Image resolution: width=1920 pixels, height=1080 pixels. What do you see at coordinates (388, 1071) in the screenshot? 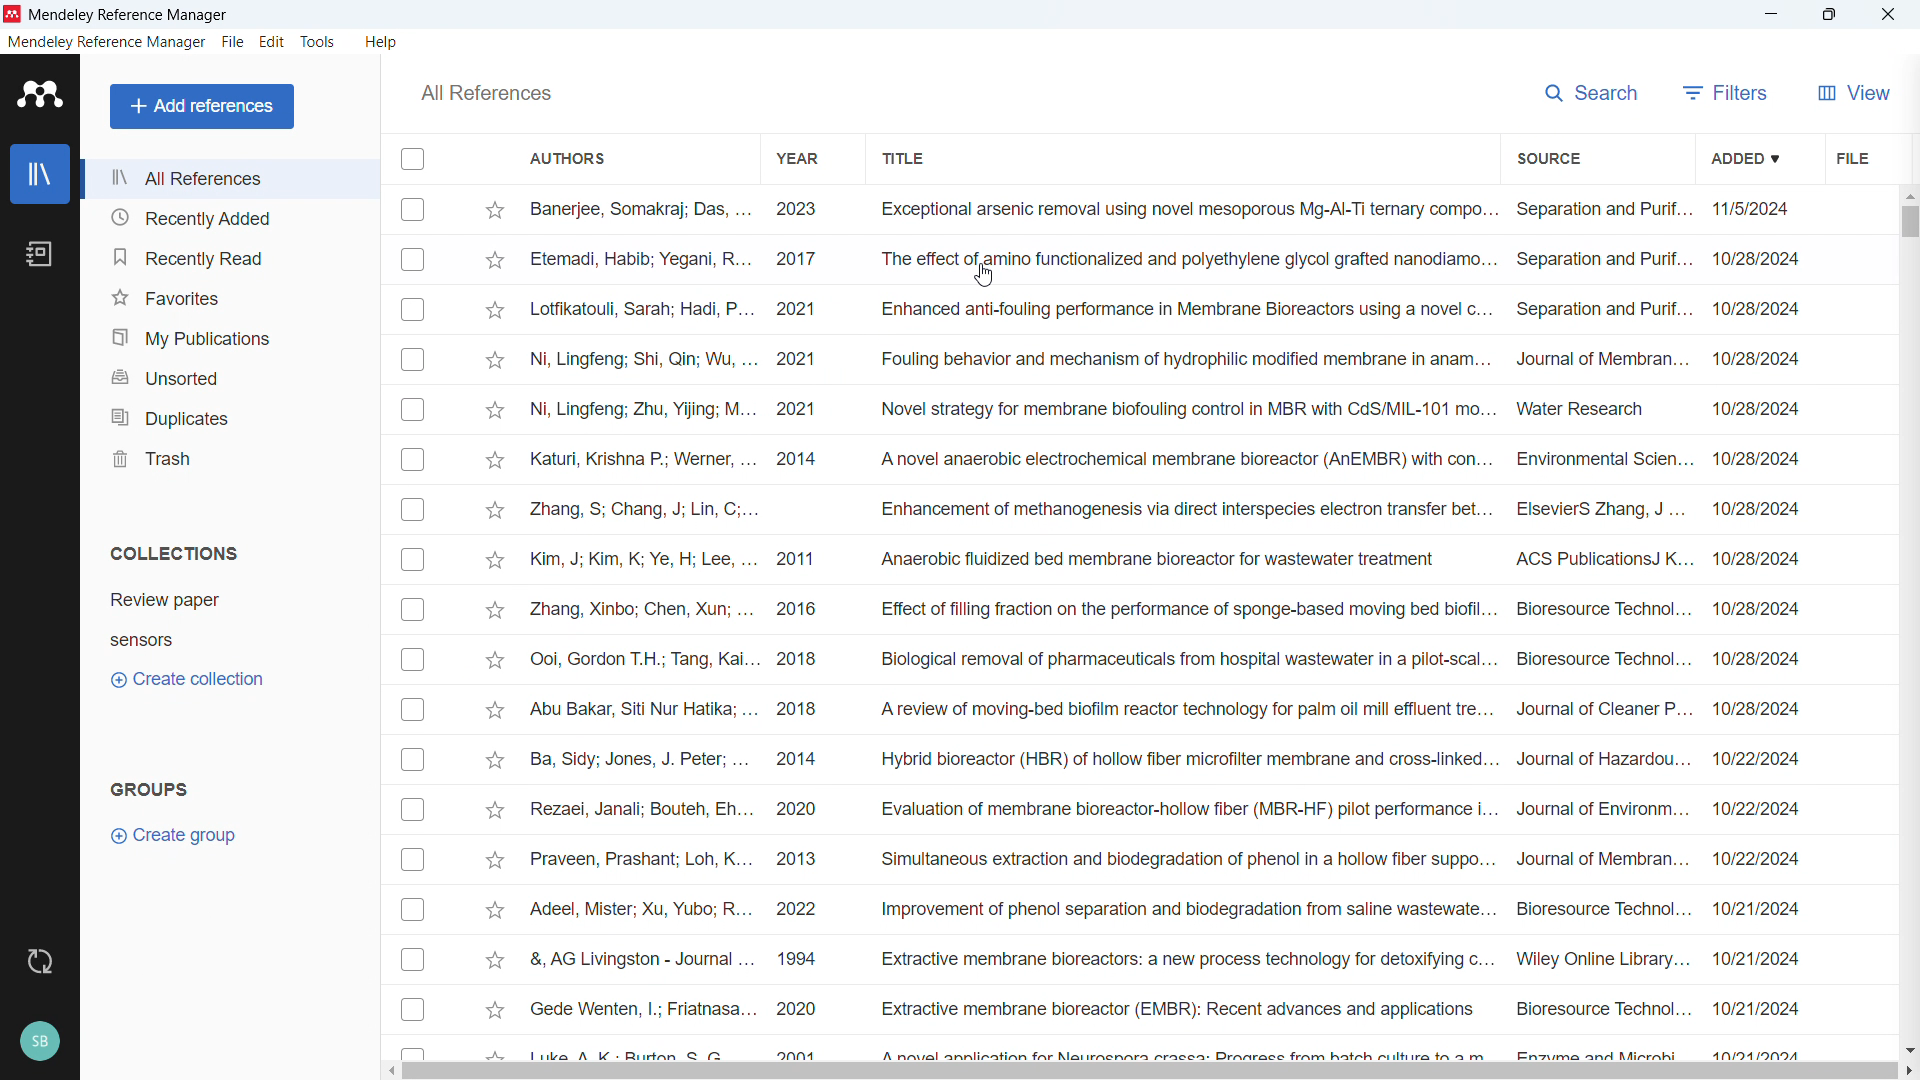
I see `Scroll left ` at bounding box center [388, 1071].